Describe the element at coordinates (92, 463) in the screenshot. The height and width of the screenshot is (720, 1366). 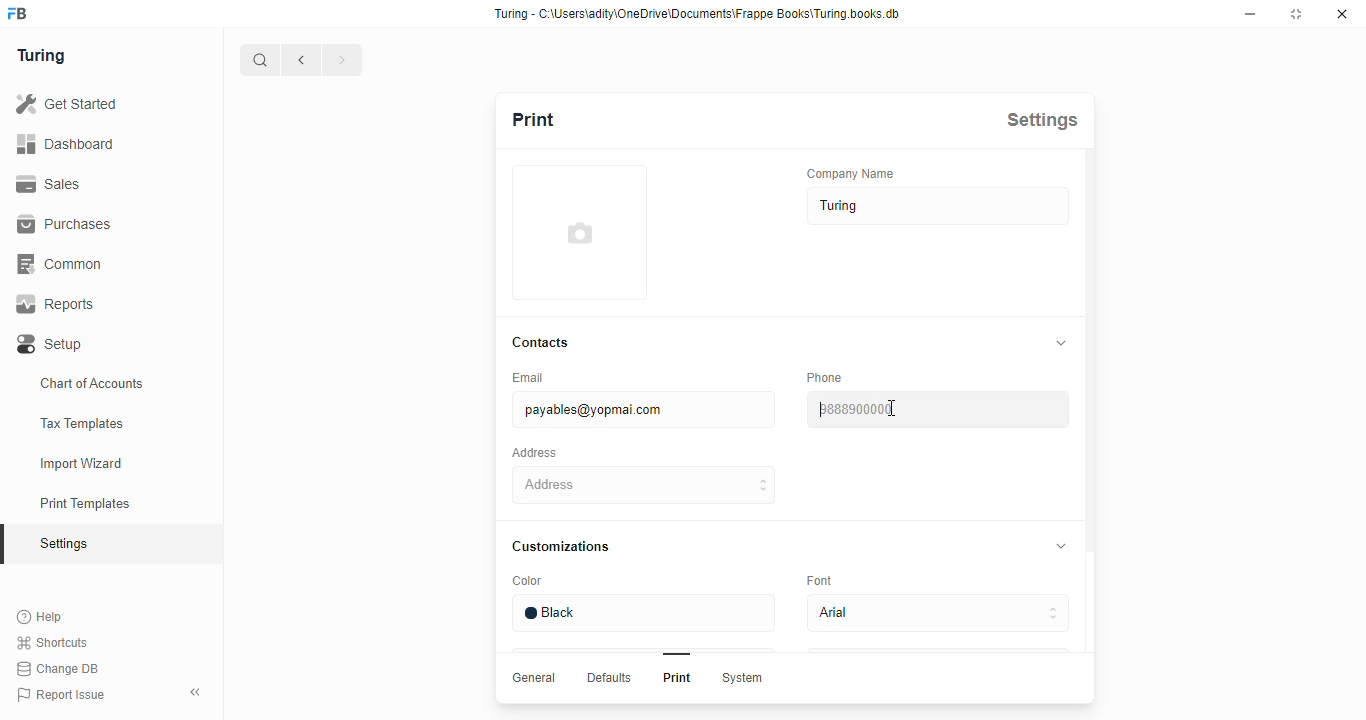
I see `Import Wizard` at that location.